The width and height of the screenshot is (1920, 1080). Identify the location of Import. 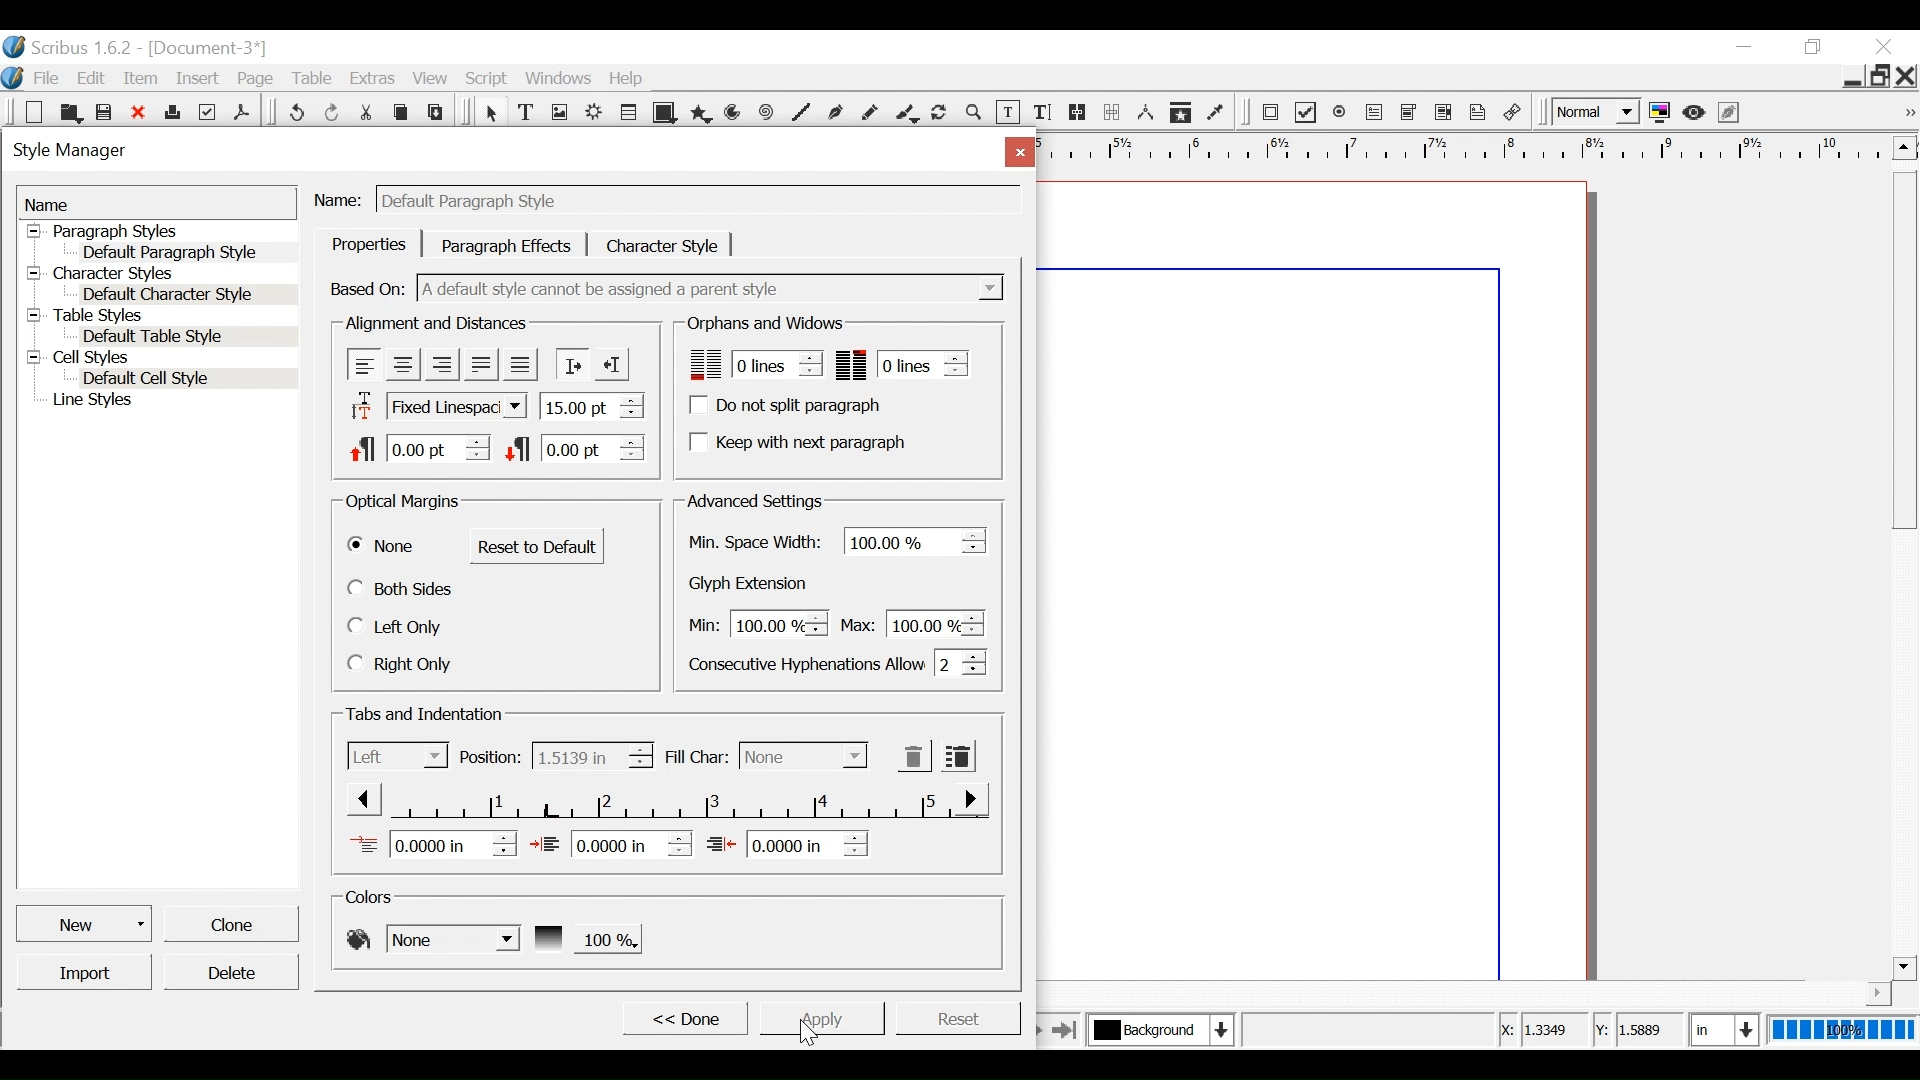
(86, 972).